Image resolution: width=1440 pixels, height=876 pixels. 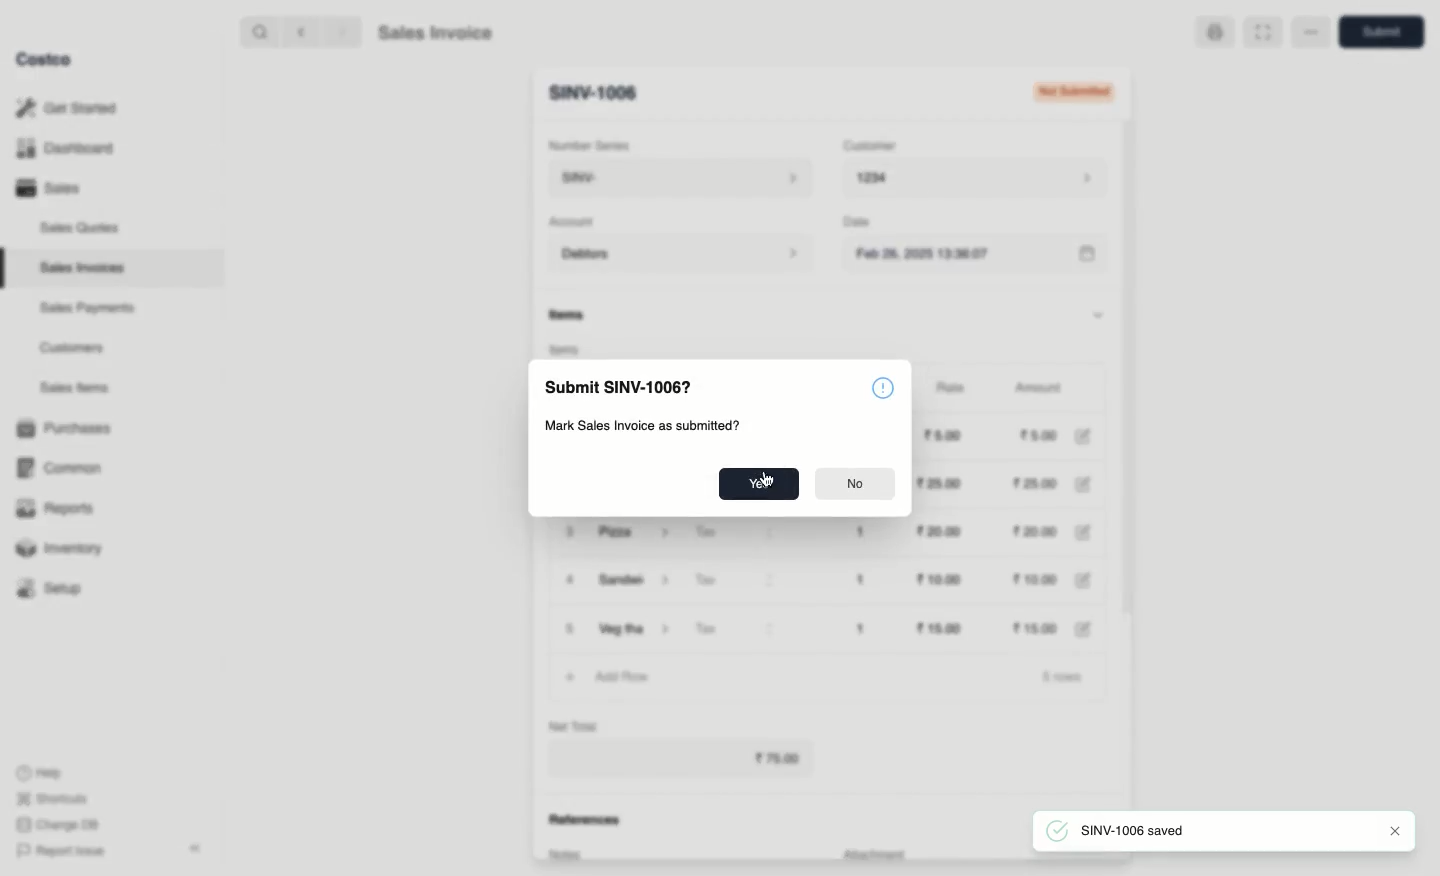 I want to click on Costco, so click(x=49, y=60).